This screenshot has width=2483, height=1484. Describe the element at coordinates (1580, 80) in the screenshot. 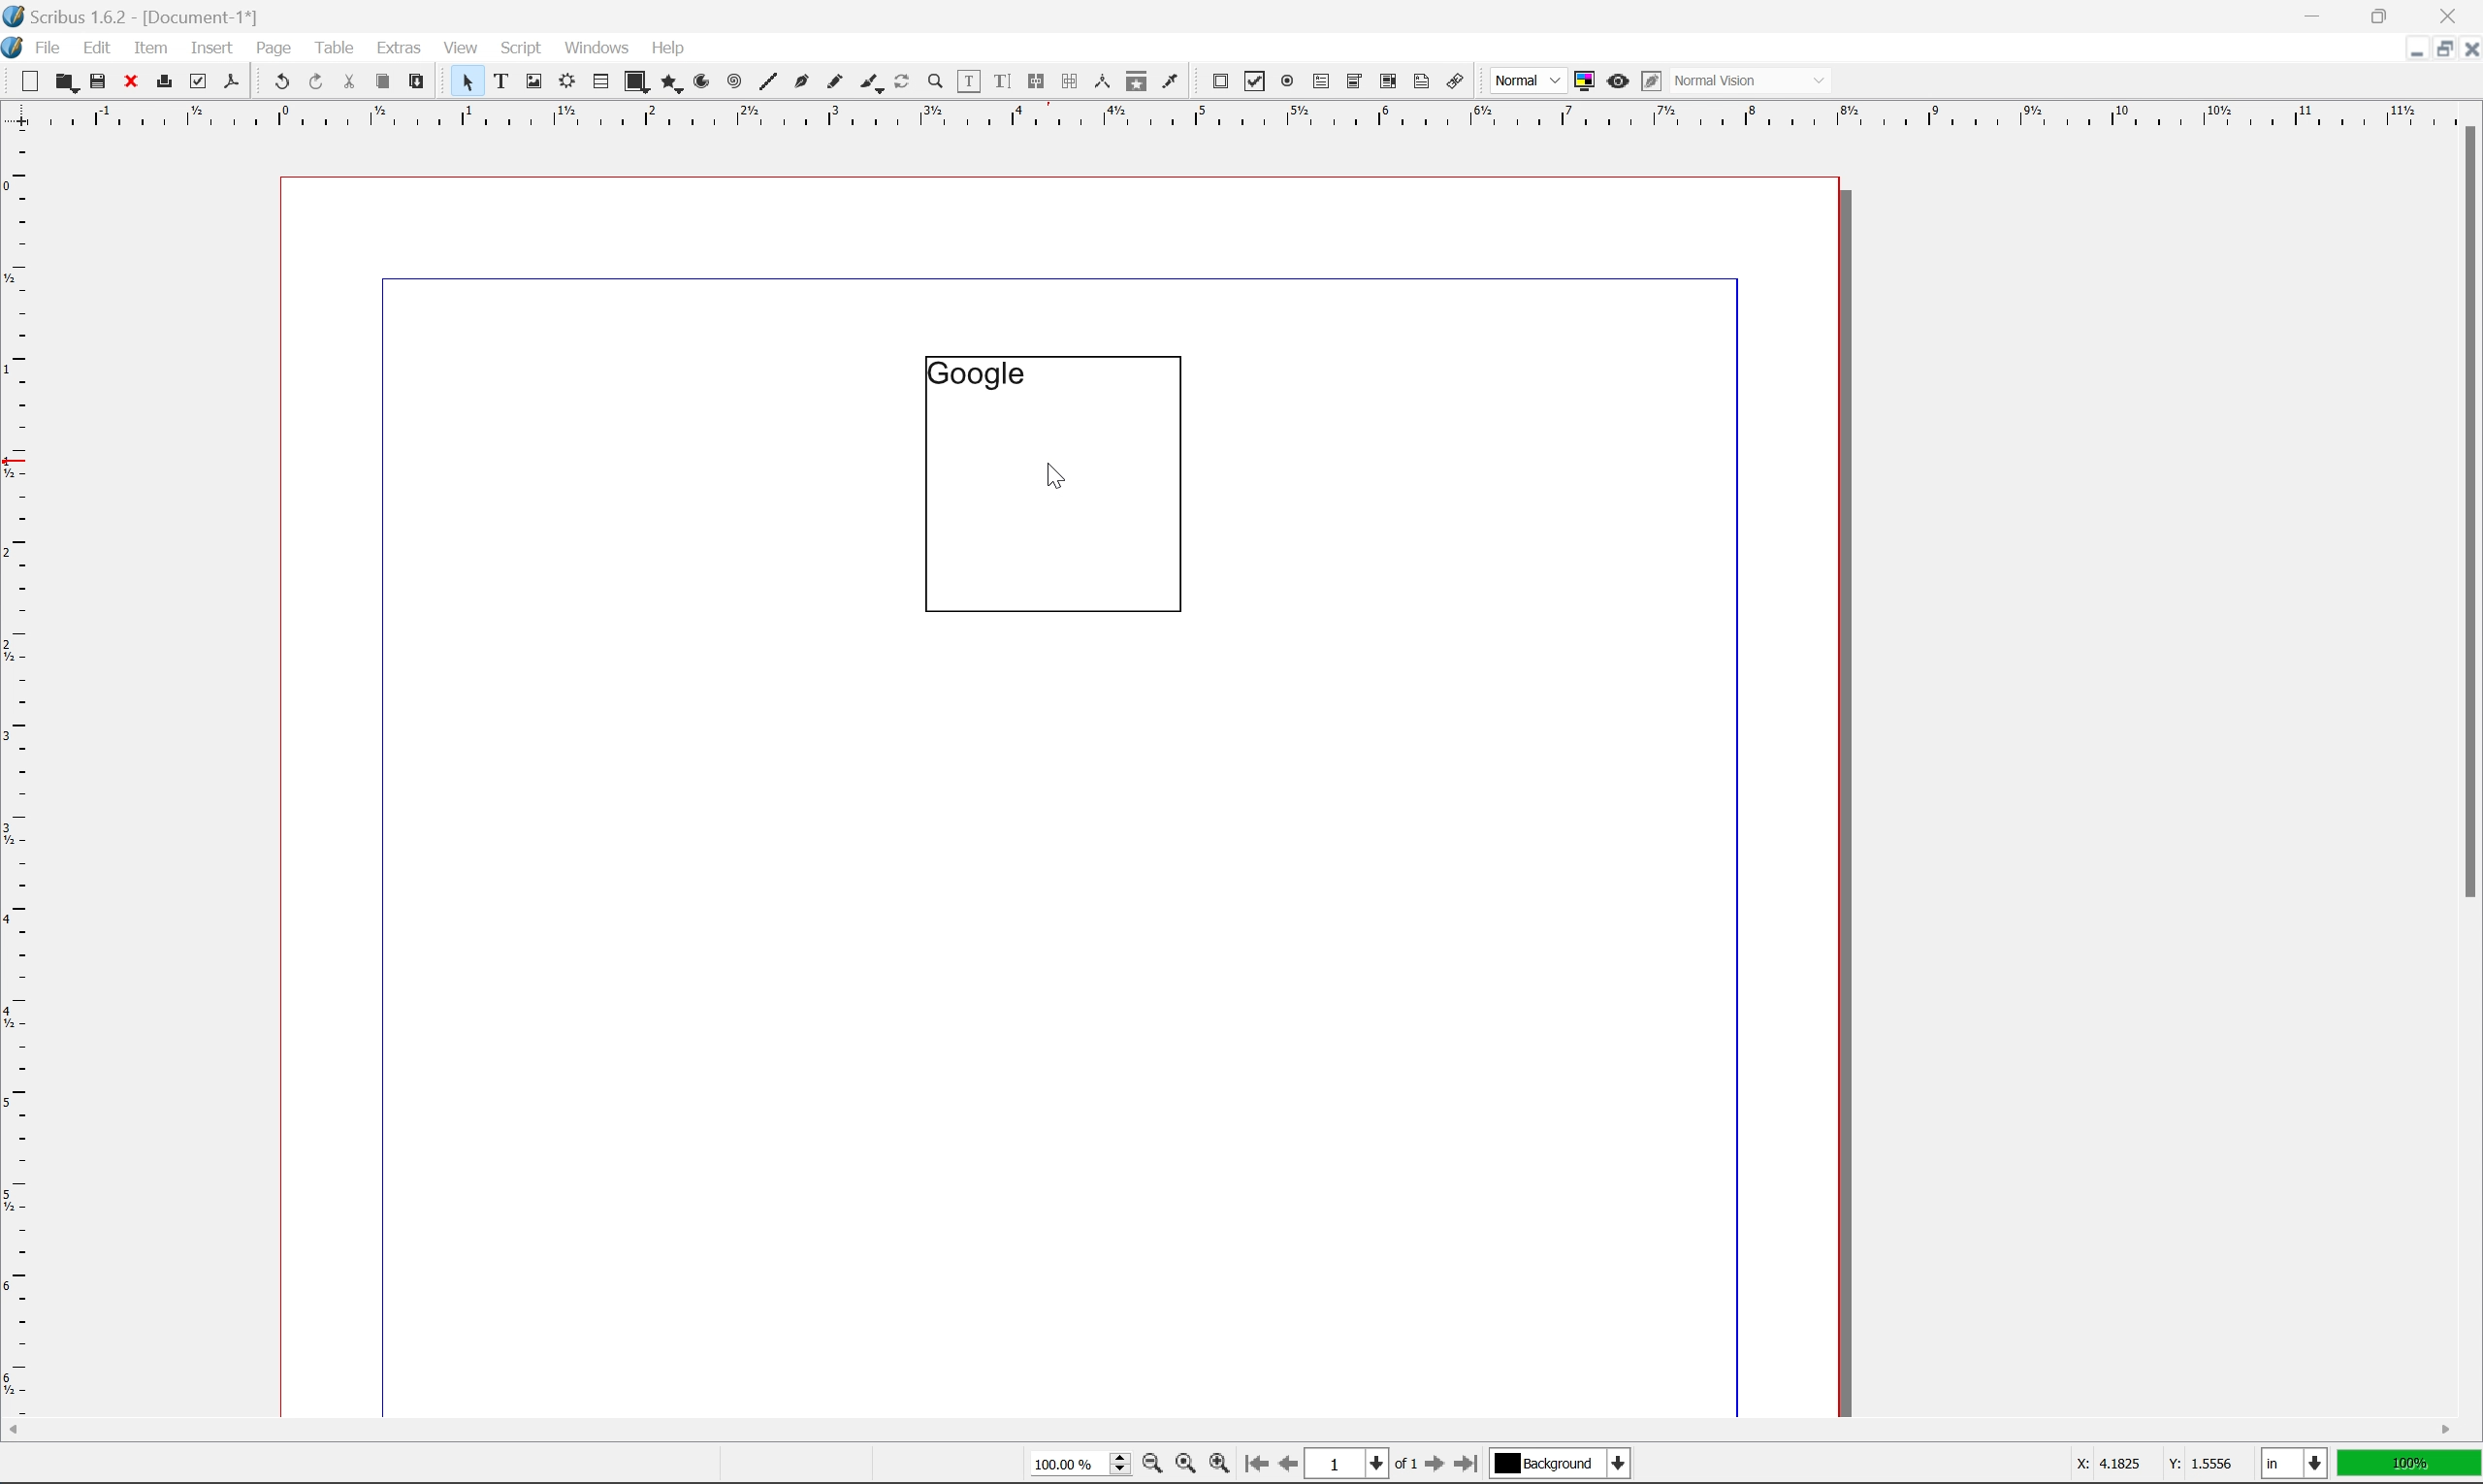

I see `toggle color management system` at that location.